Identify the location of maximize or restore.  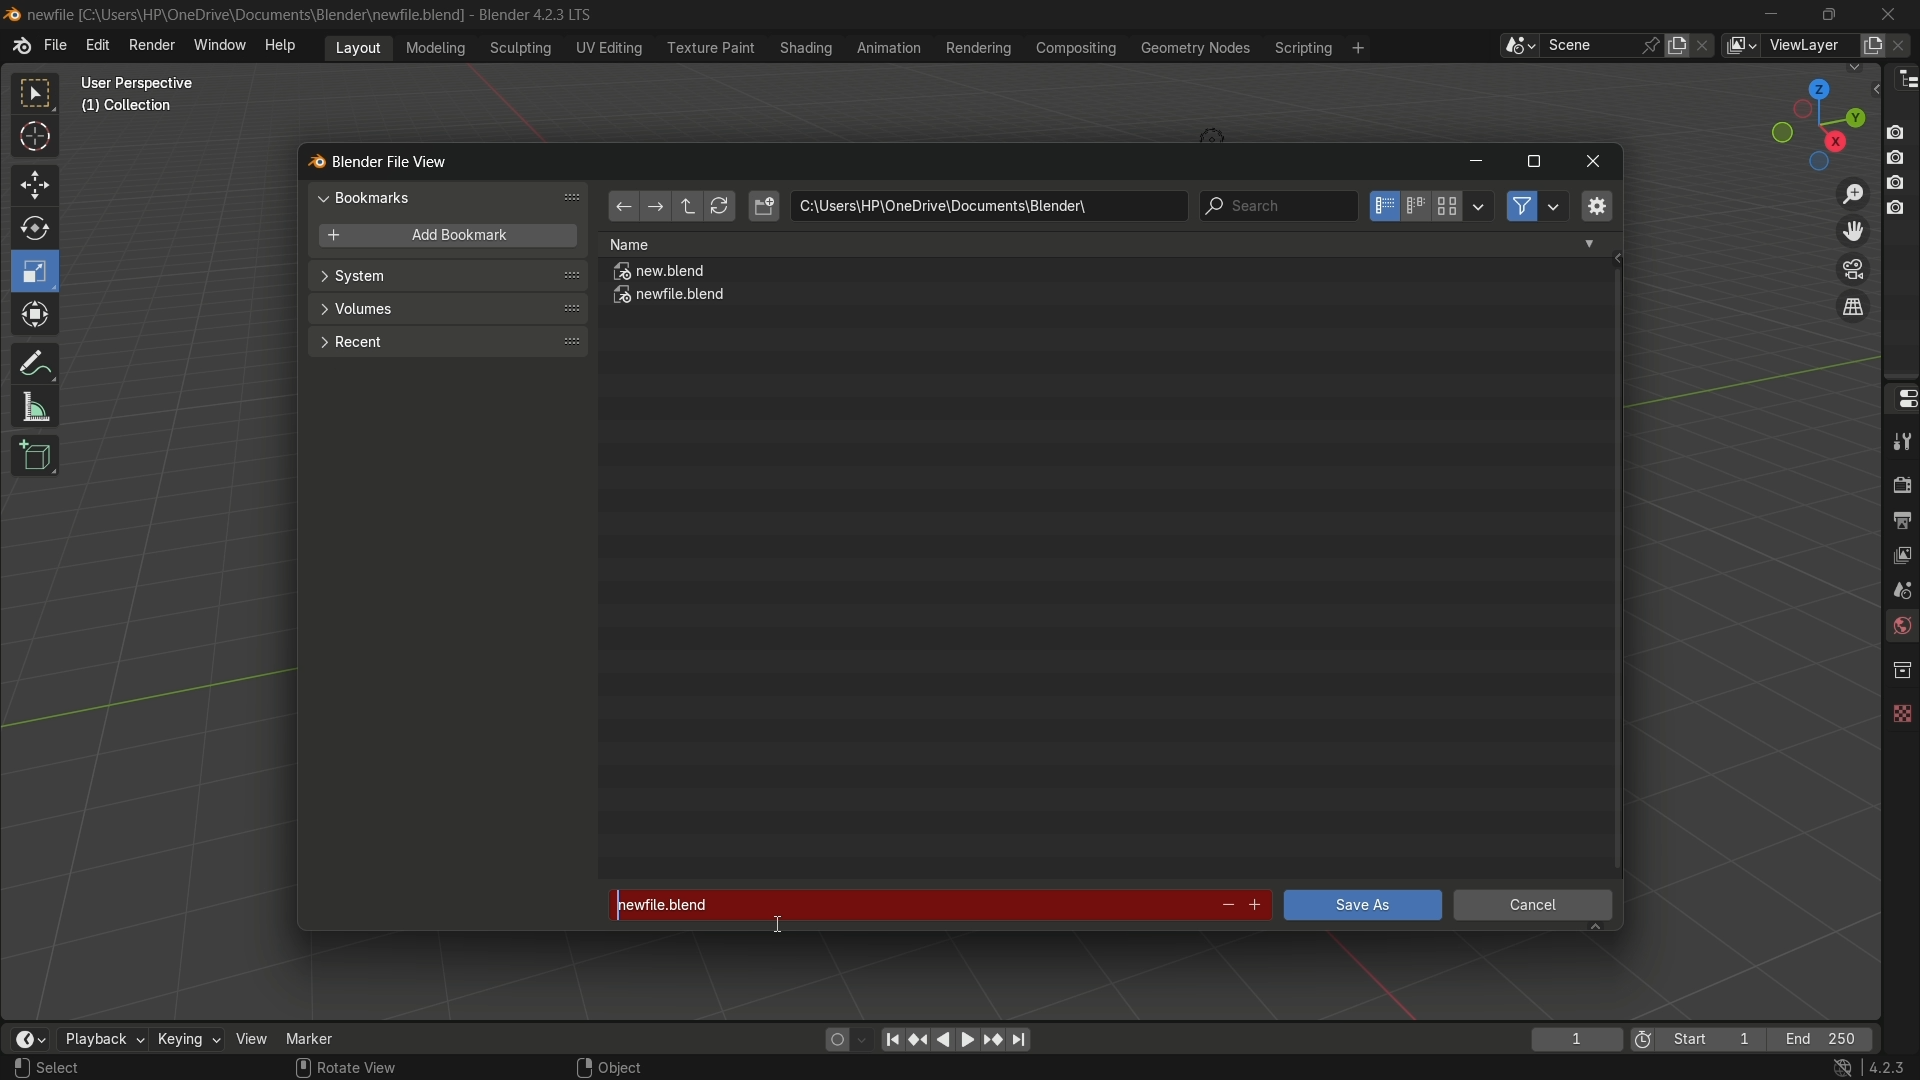
(1828, 13).